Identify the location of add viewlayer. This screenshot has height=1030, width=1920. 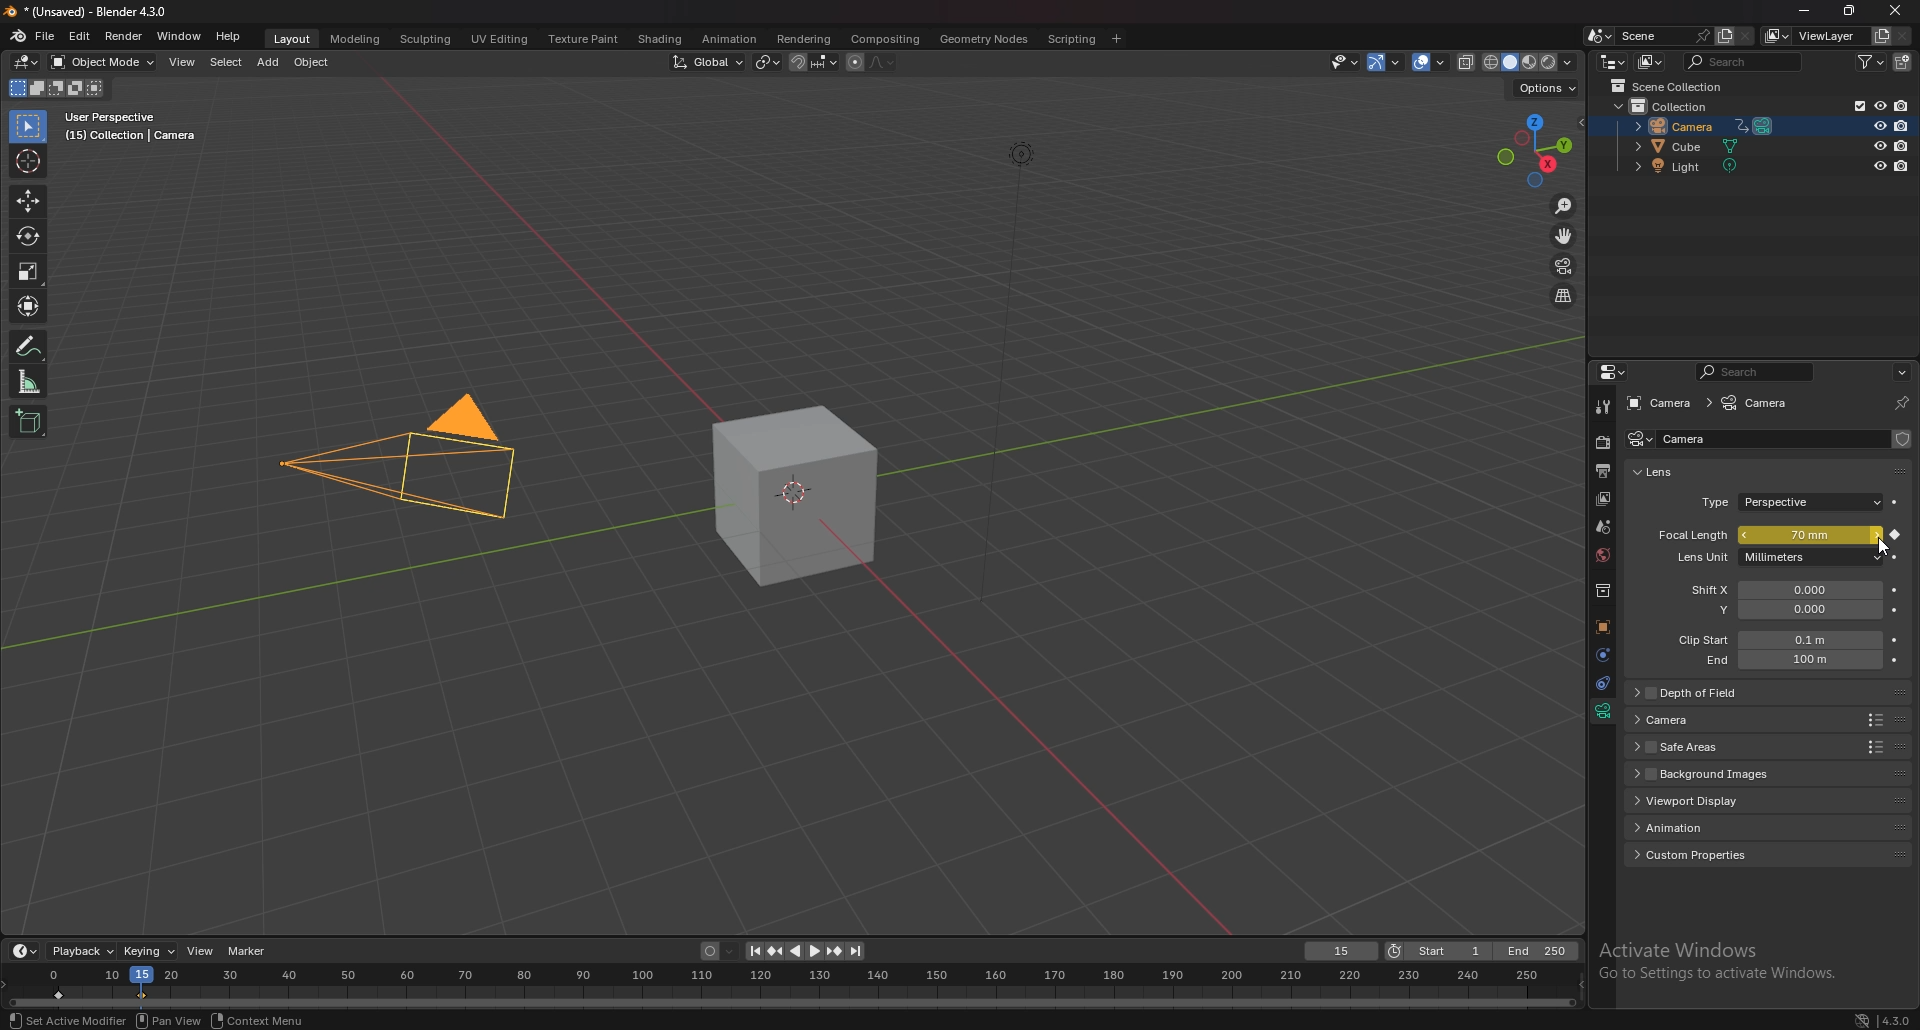
(1881, 34).